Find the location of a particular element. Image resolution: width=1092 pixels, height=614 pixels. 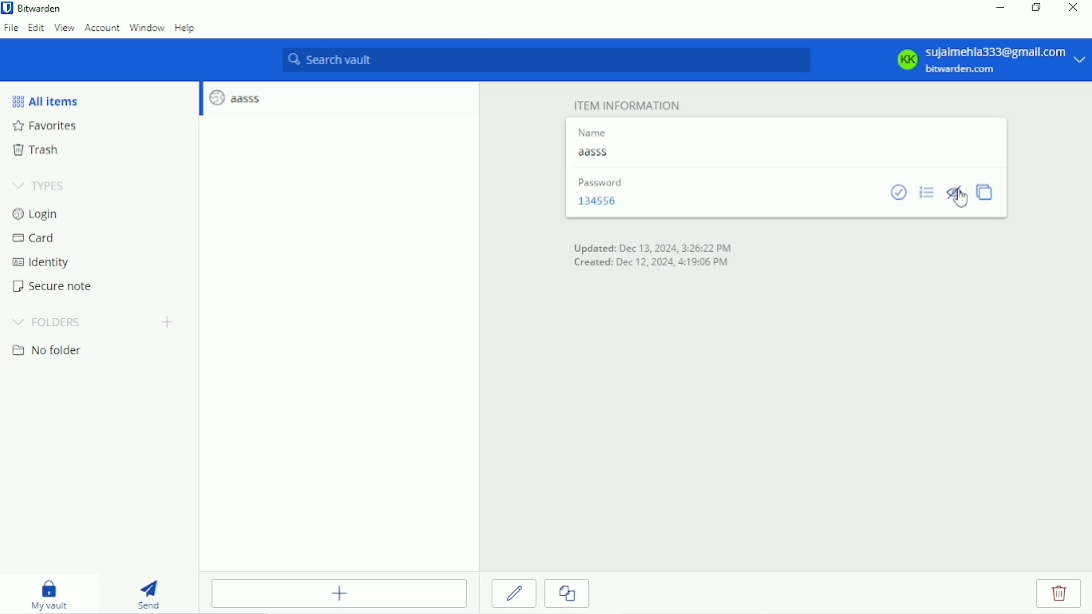

Send is located at coordinates (148, 593).